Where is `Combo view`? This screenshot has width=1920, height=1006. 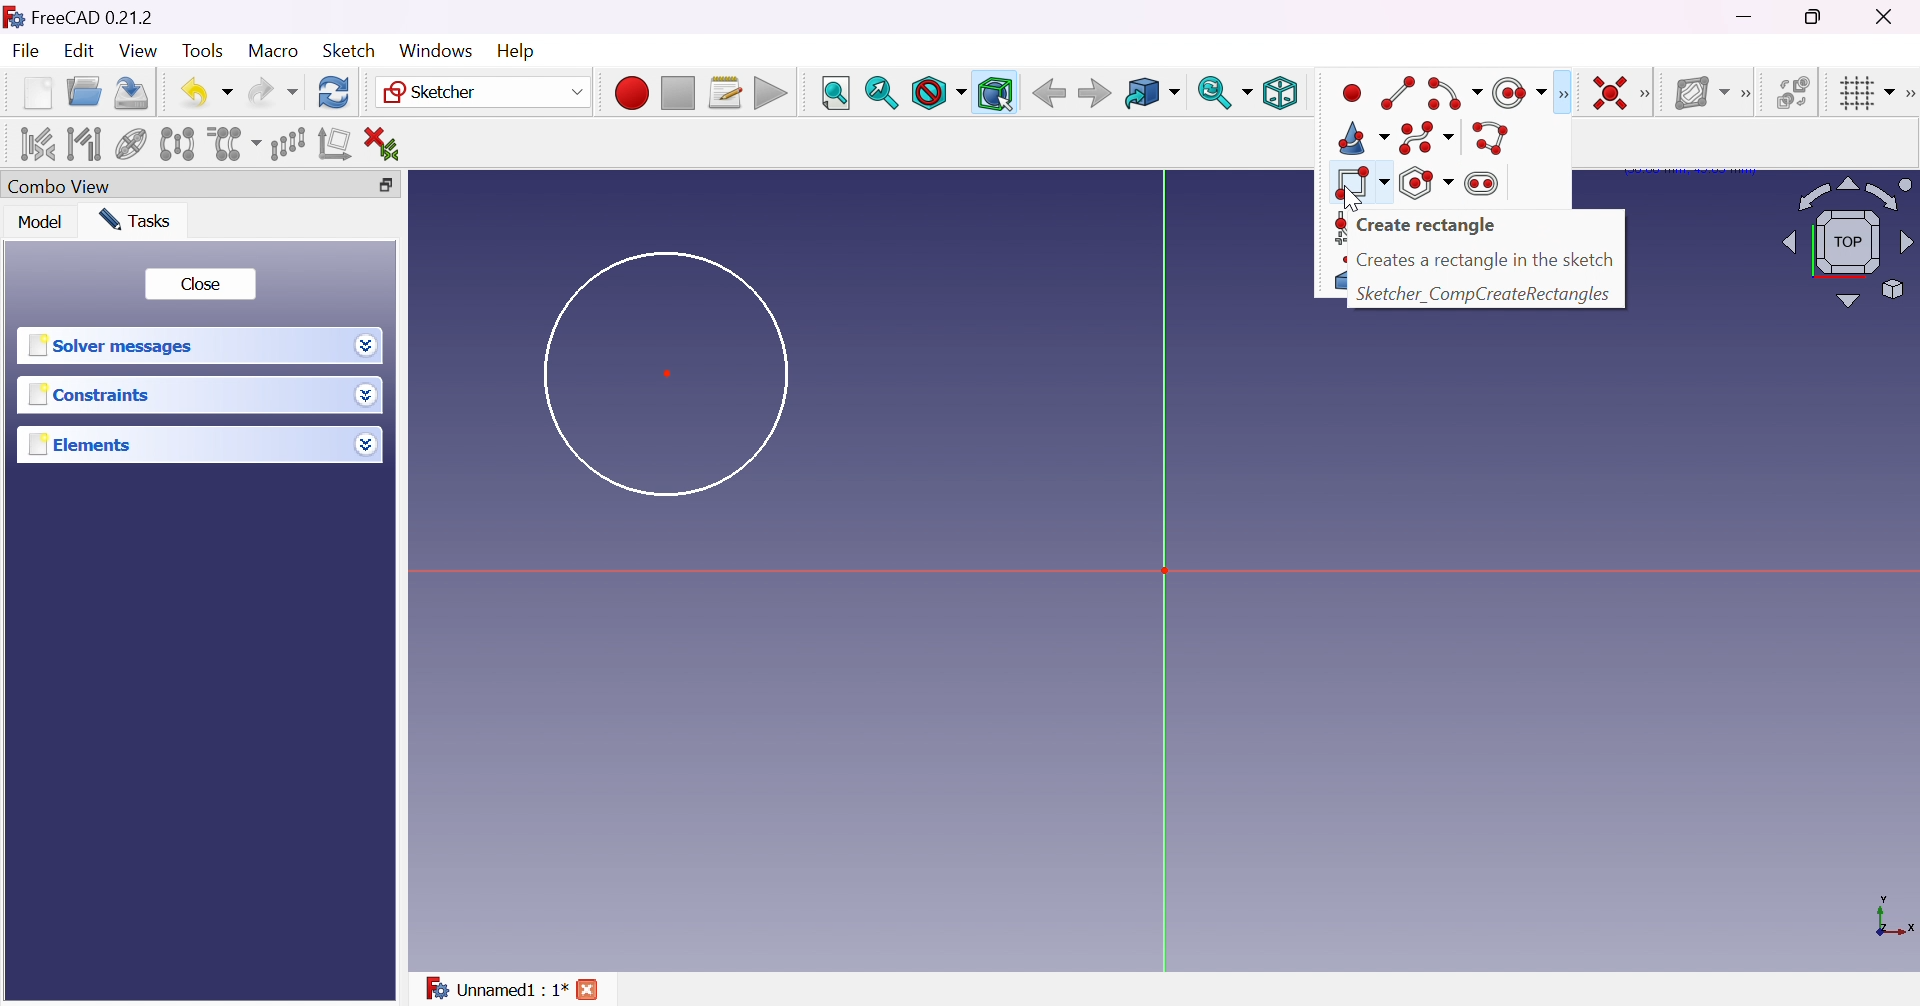 Combo view is located at coordinates (59, 188).